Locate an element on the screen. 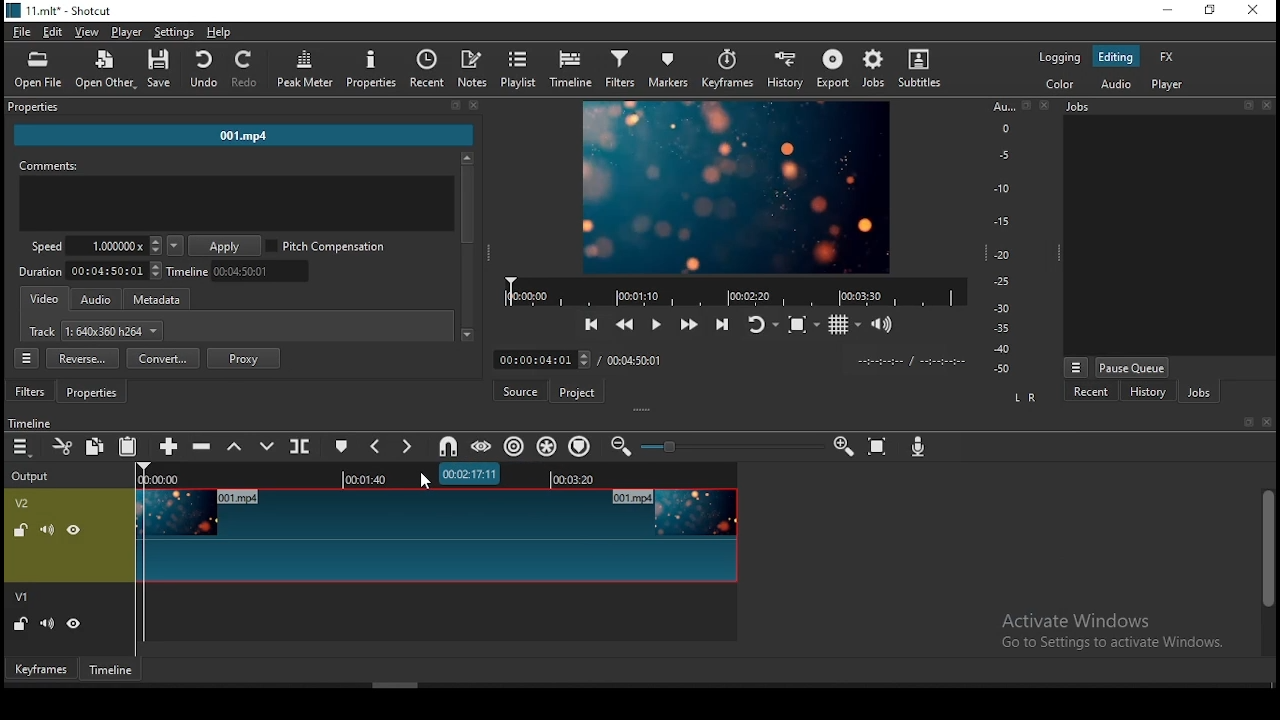 This screenshot has height=720, width=1280. playback speed presets is located at coordinates (174, 246).